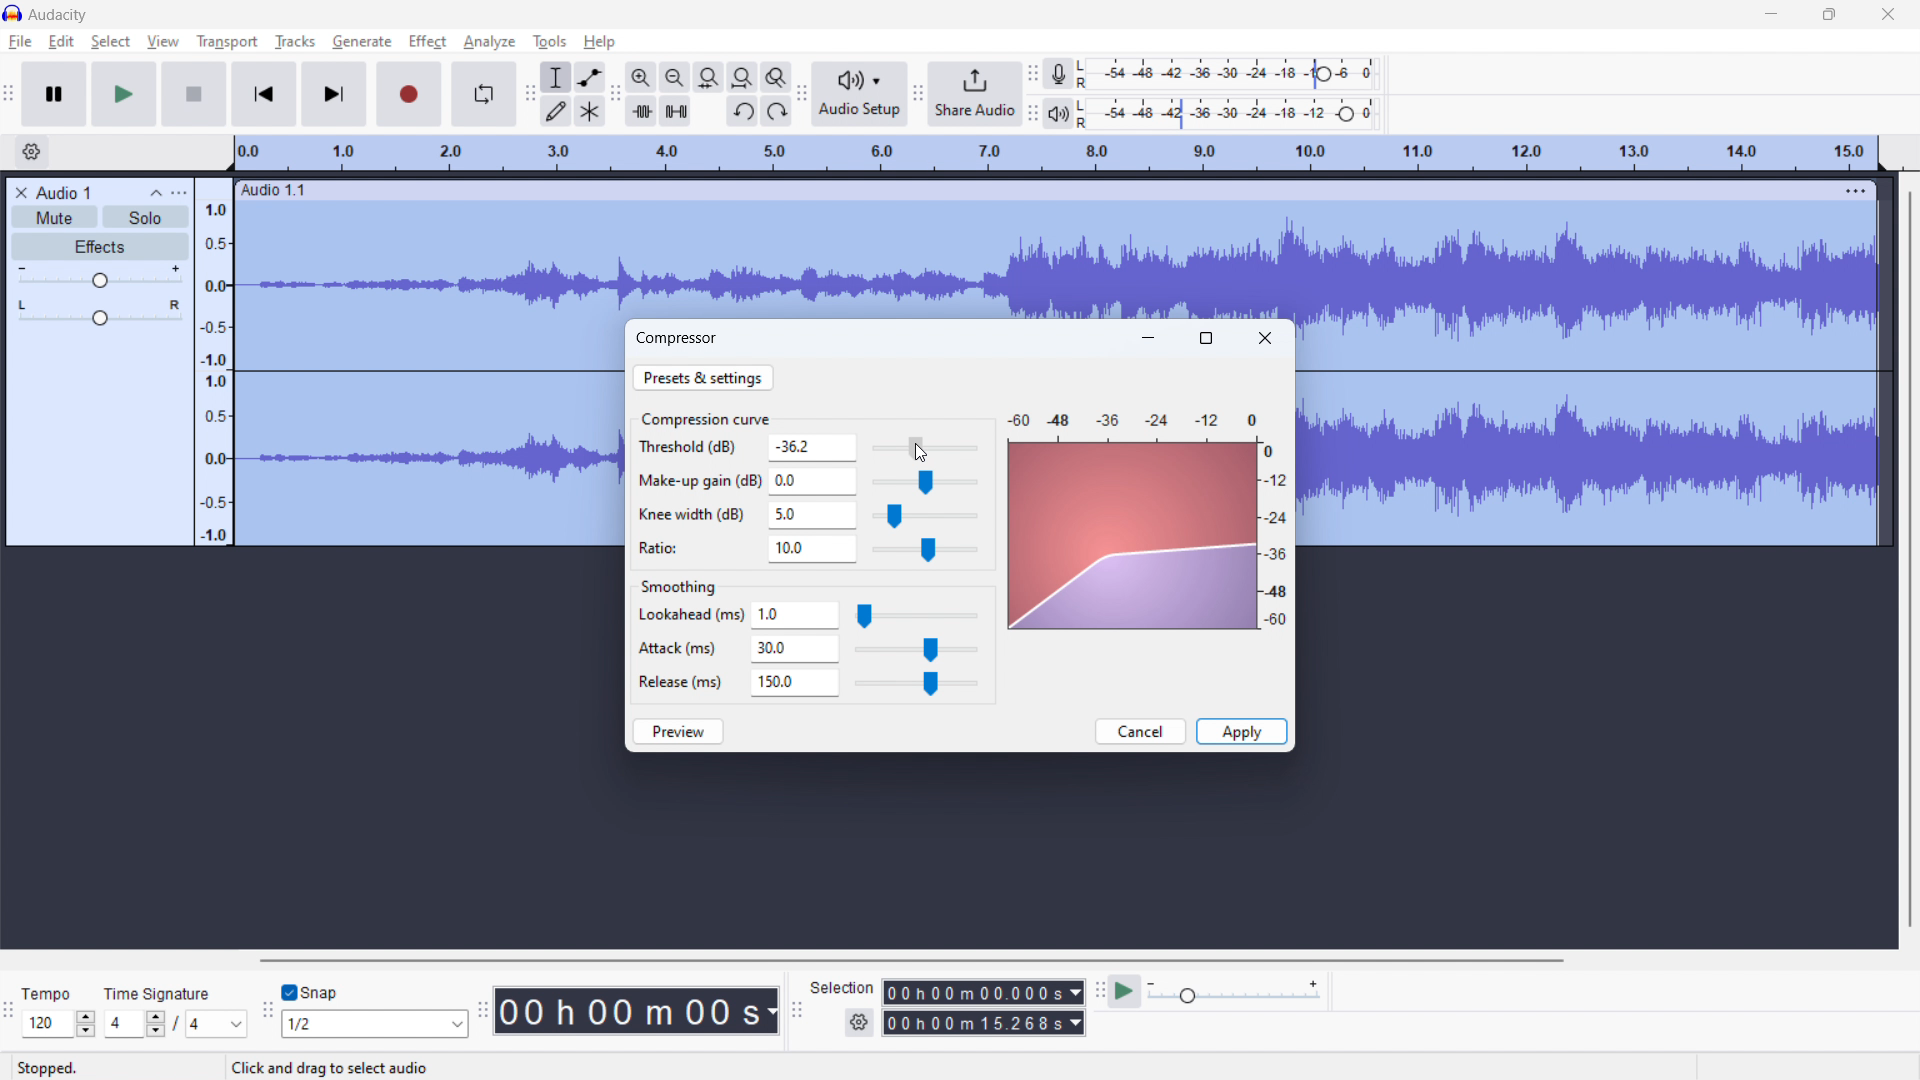 The image size is (1920, 1080). I want to click on effects, so click(99, 246).